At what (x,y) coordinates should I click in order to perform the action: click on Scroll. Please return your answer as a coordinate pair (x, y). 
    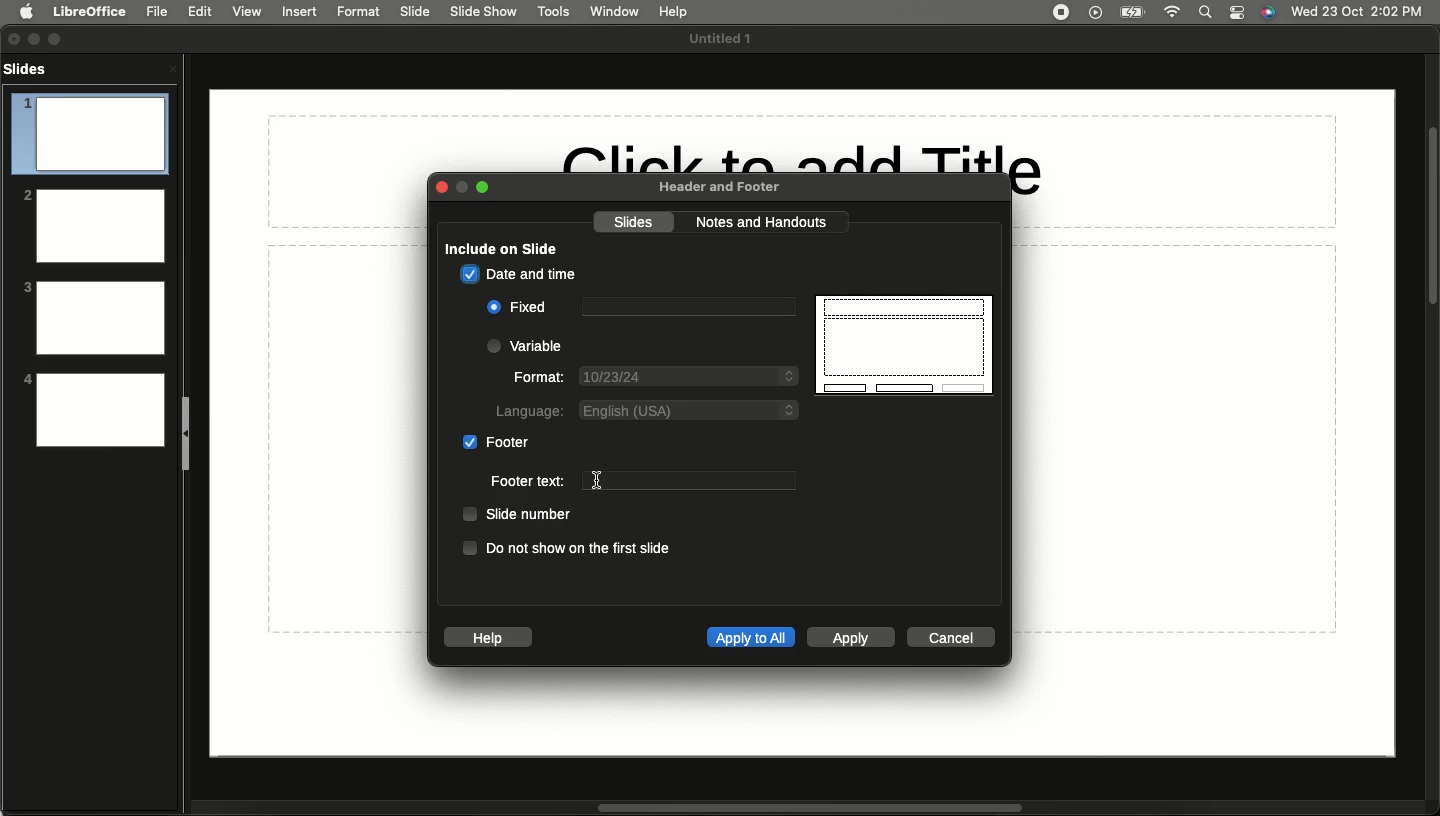
    Looking at the image, I should click on (805, 808).